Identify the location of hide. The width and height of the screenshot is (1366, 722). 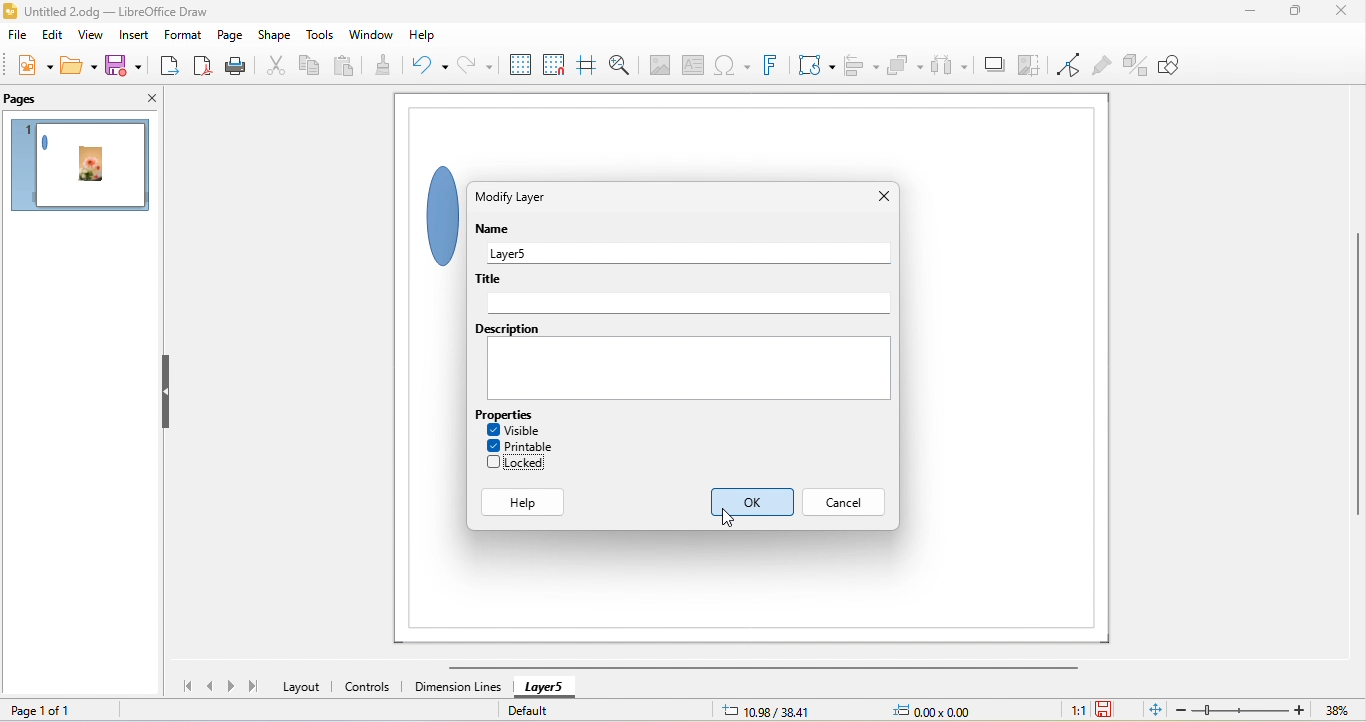
(168, 393).